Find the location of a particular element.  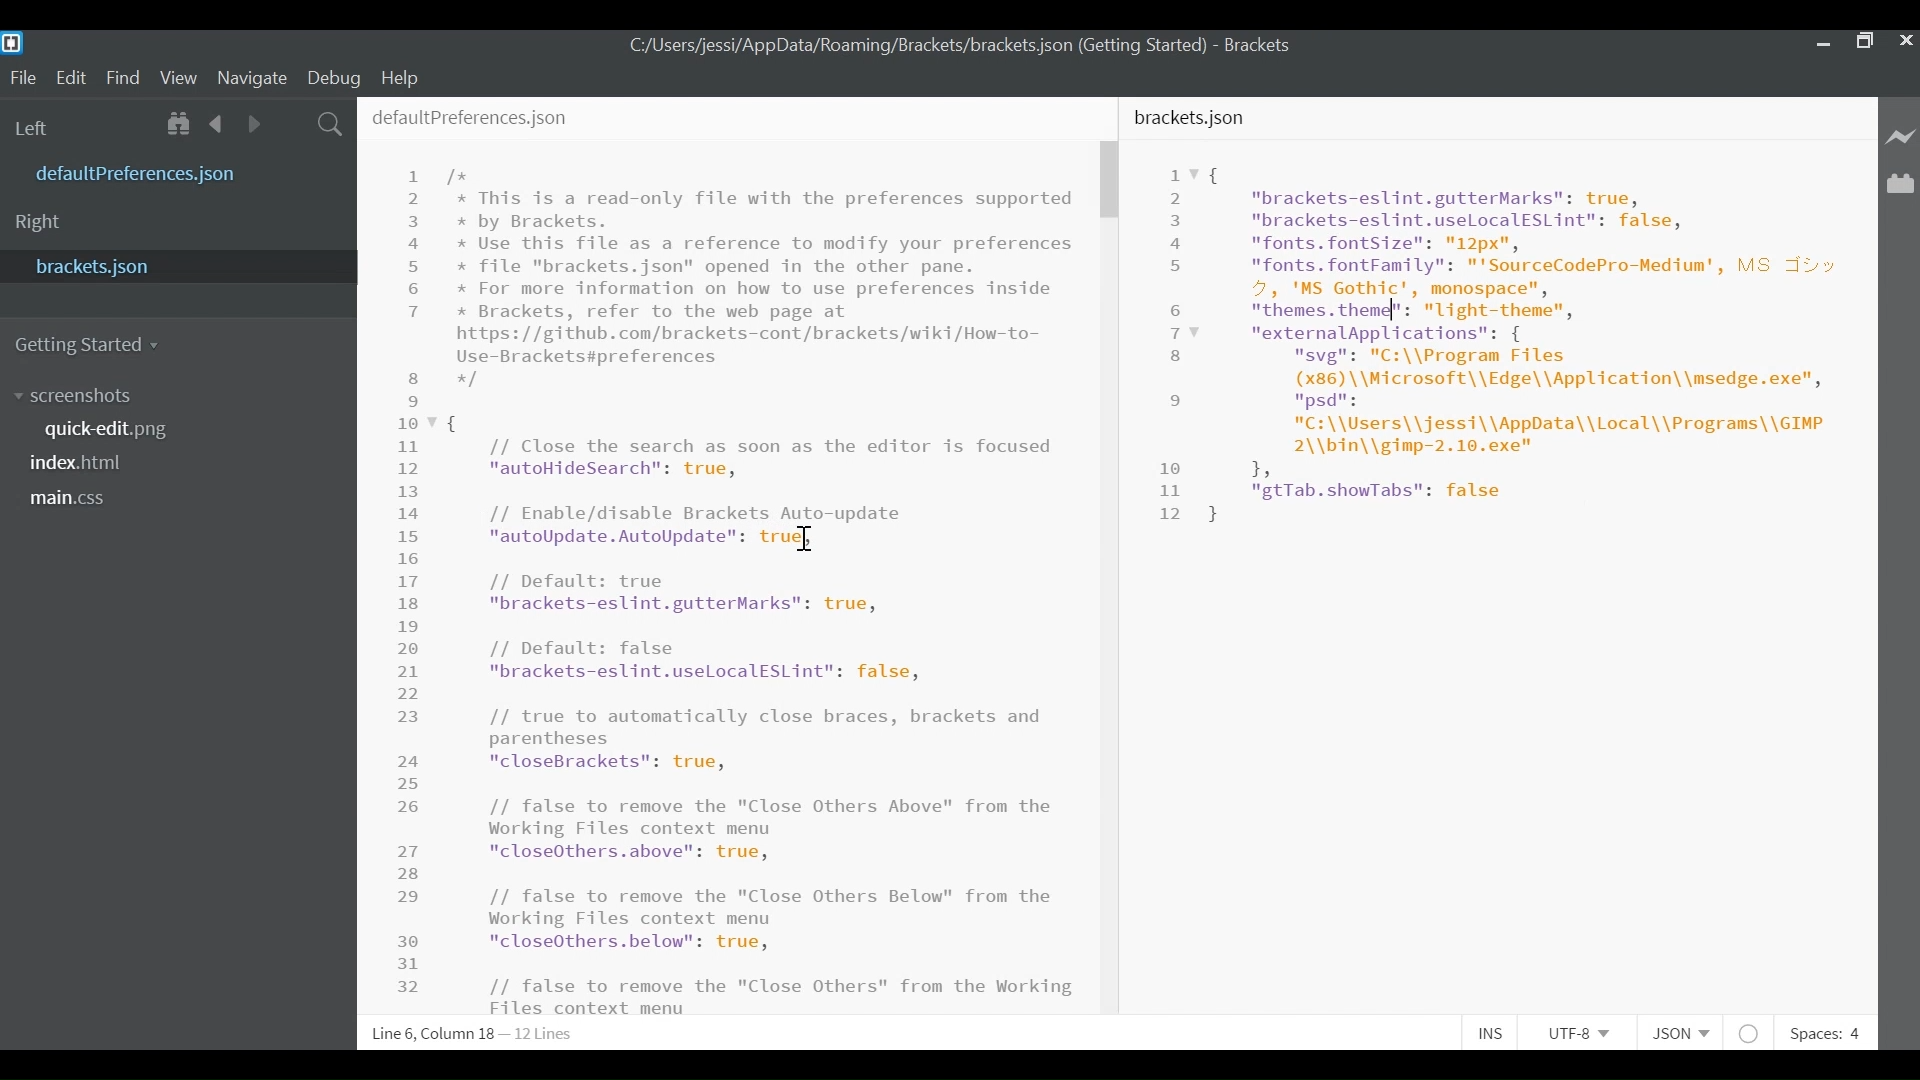

Navigate is located at coordinates (253, 76).